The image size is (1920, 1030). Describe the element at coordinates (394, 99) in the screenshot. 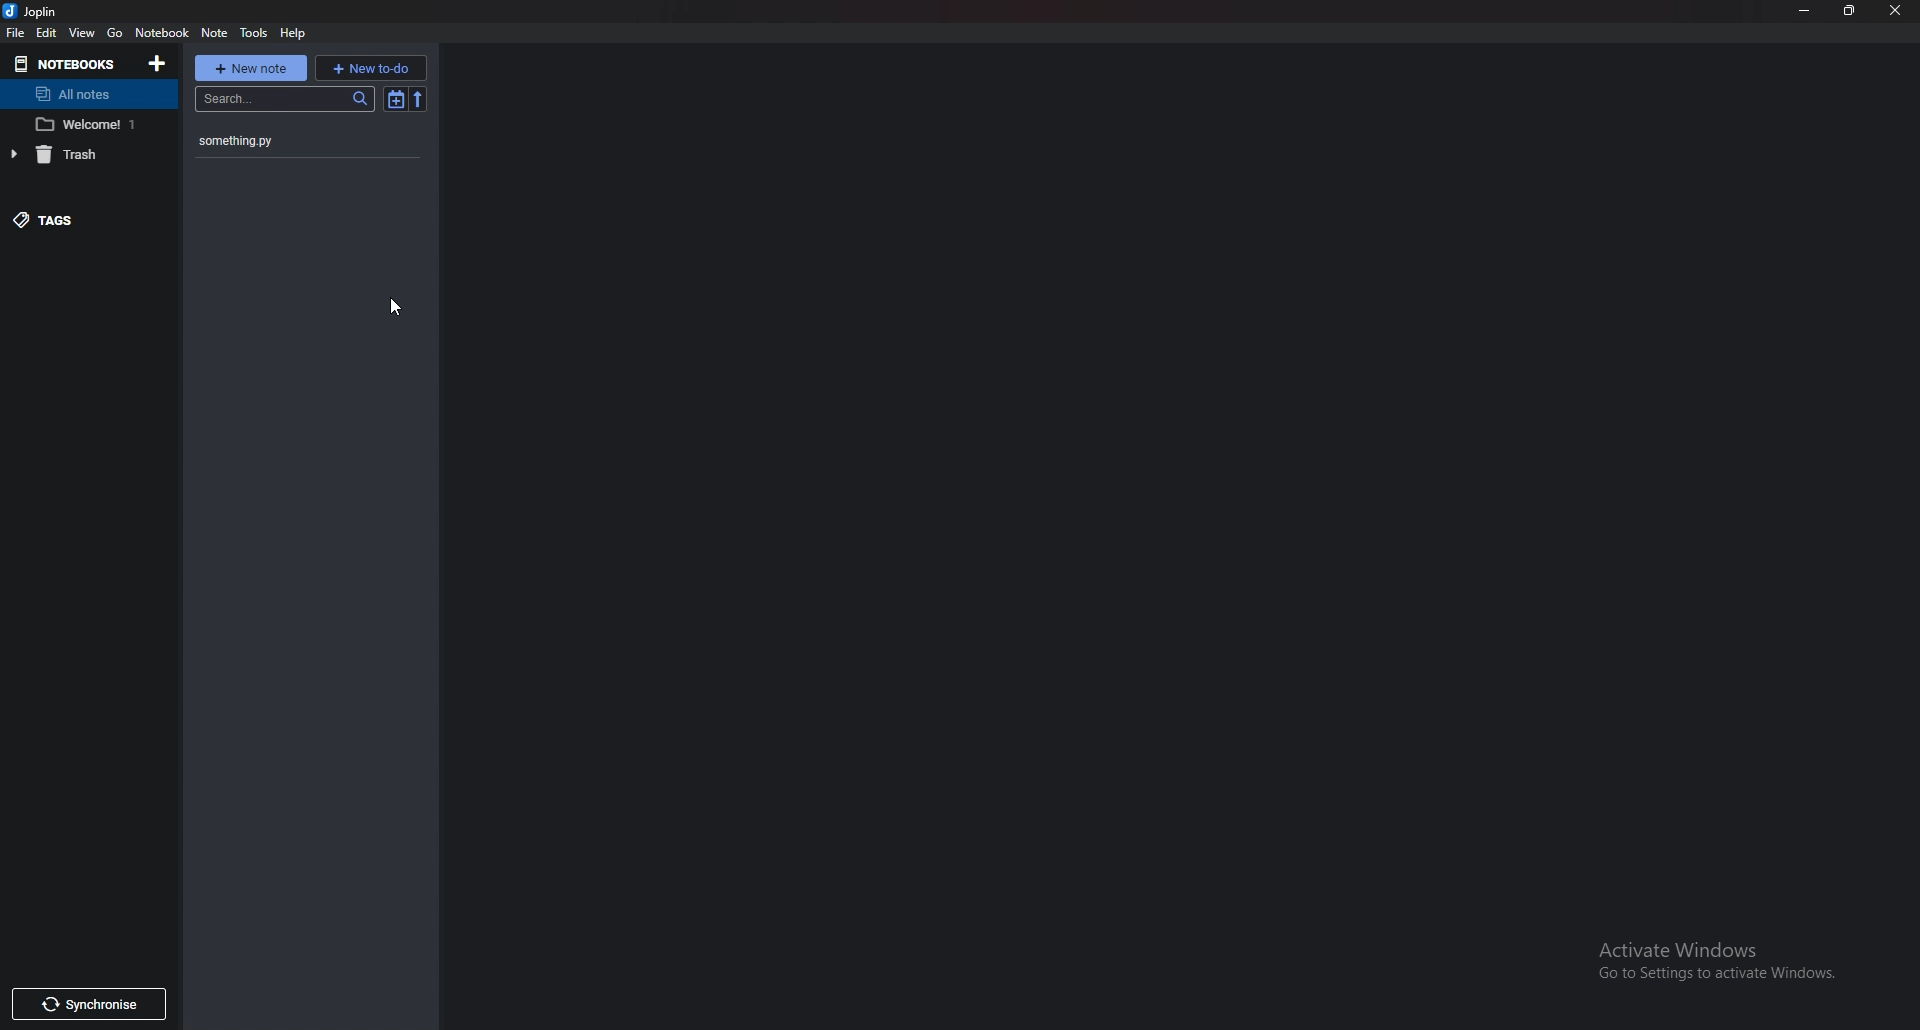

I see `Toggle sort order` at that location.